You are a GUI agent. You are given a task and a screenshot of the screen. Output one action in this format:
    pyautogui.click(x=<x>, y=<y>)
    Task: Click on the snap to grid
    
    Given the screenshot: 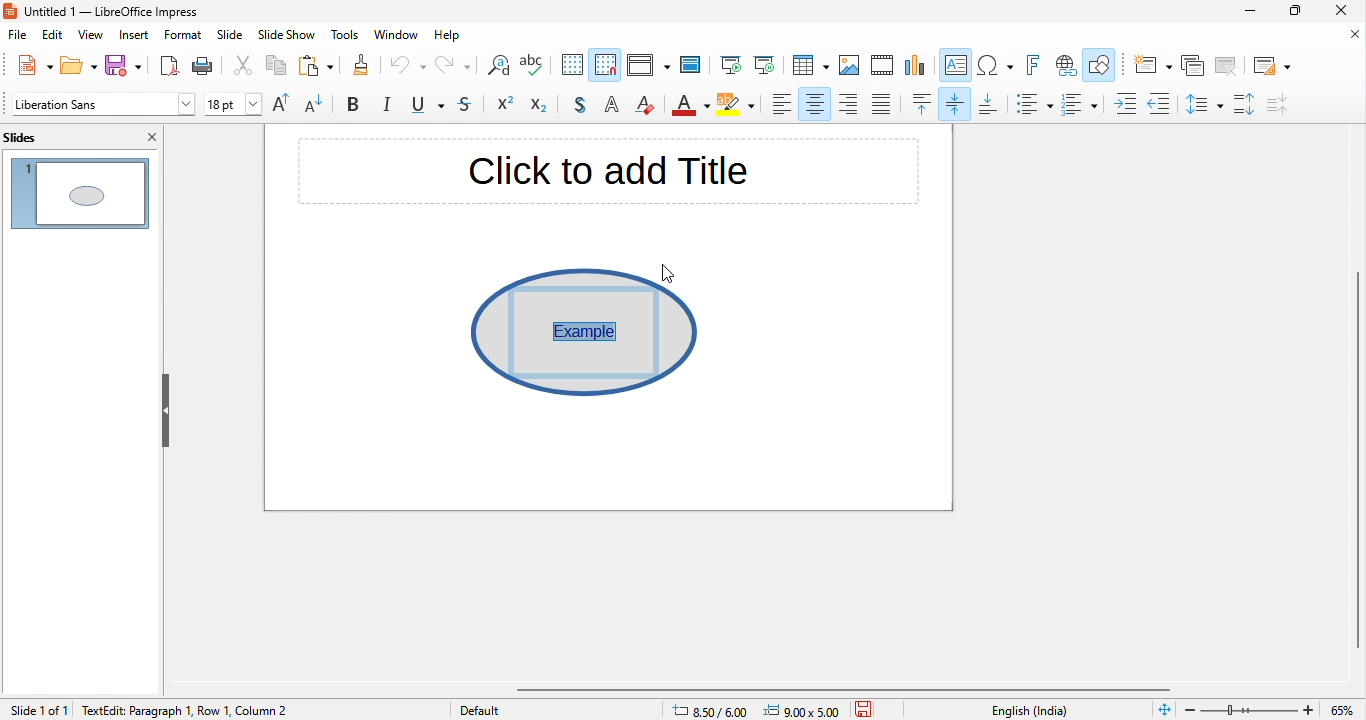 What is the action you would take?
    pyautogui.click(x=607, y=64)
    